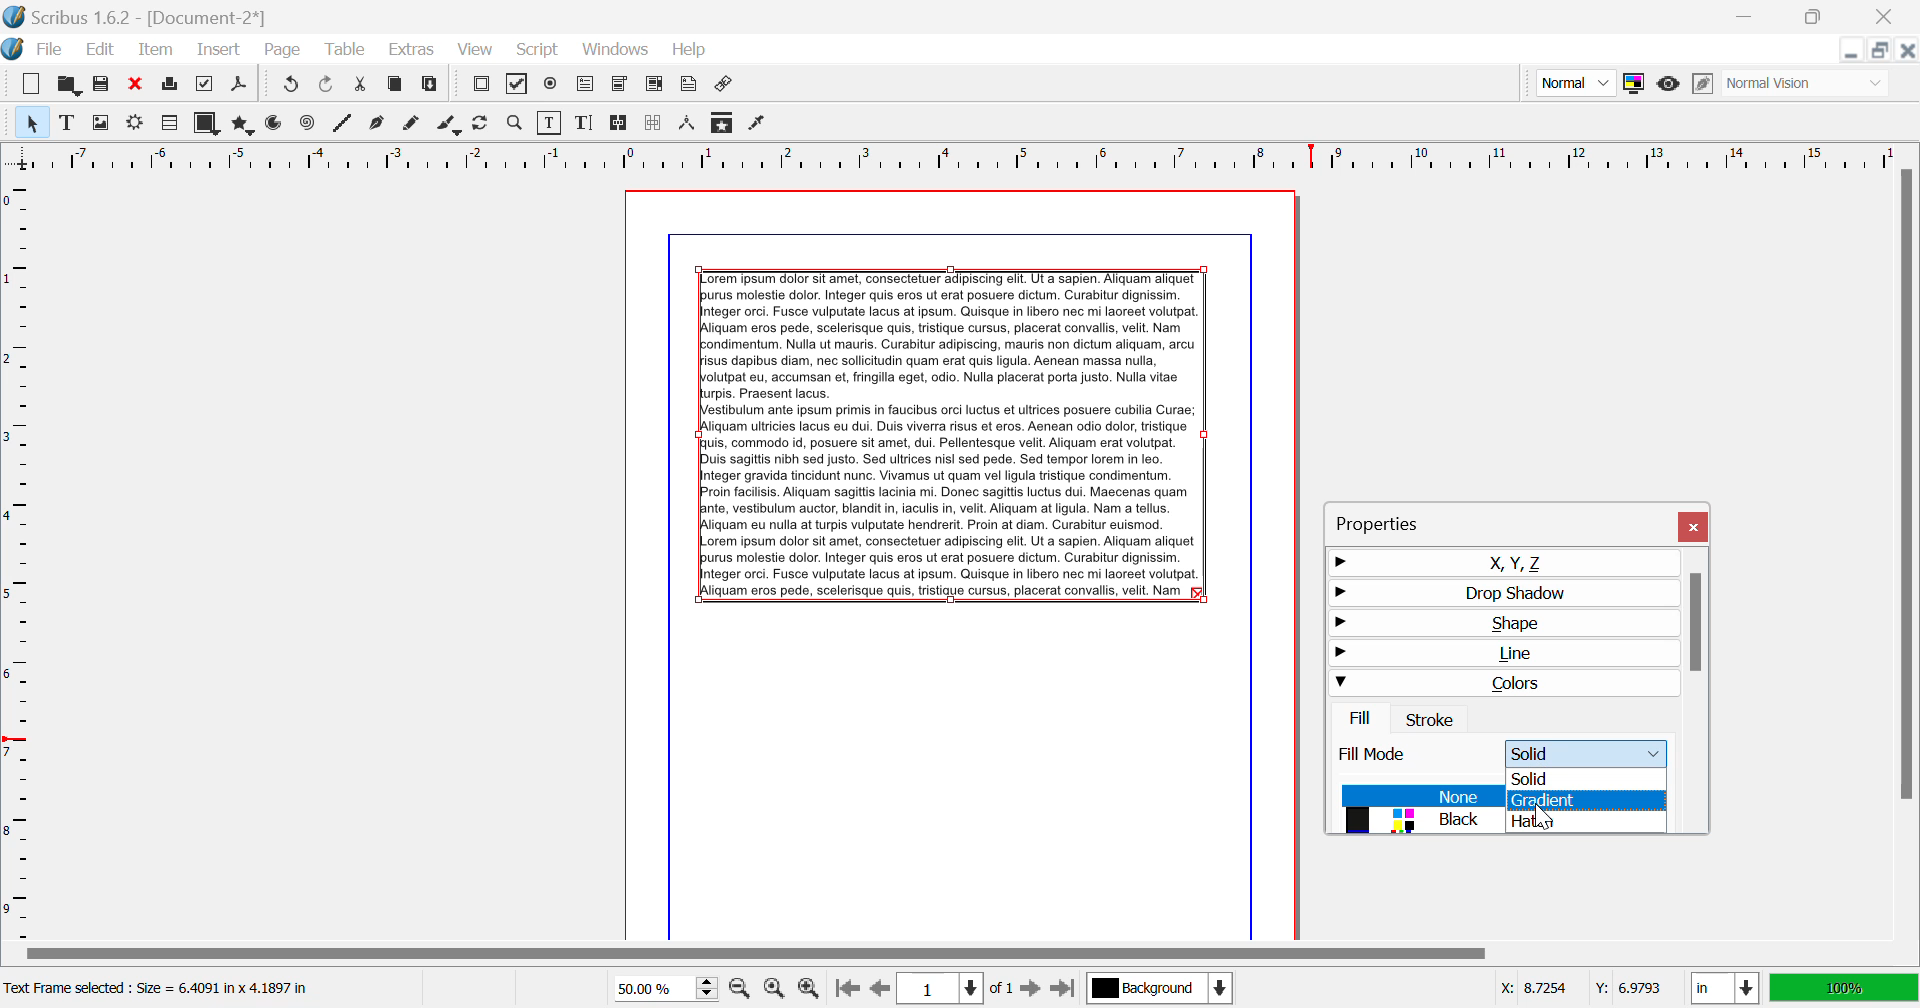 This screenshot has height=1008, width=1920. Describe the element at coordinates (1589, 802) in the screenshot. I see `Gradient` at that location.